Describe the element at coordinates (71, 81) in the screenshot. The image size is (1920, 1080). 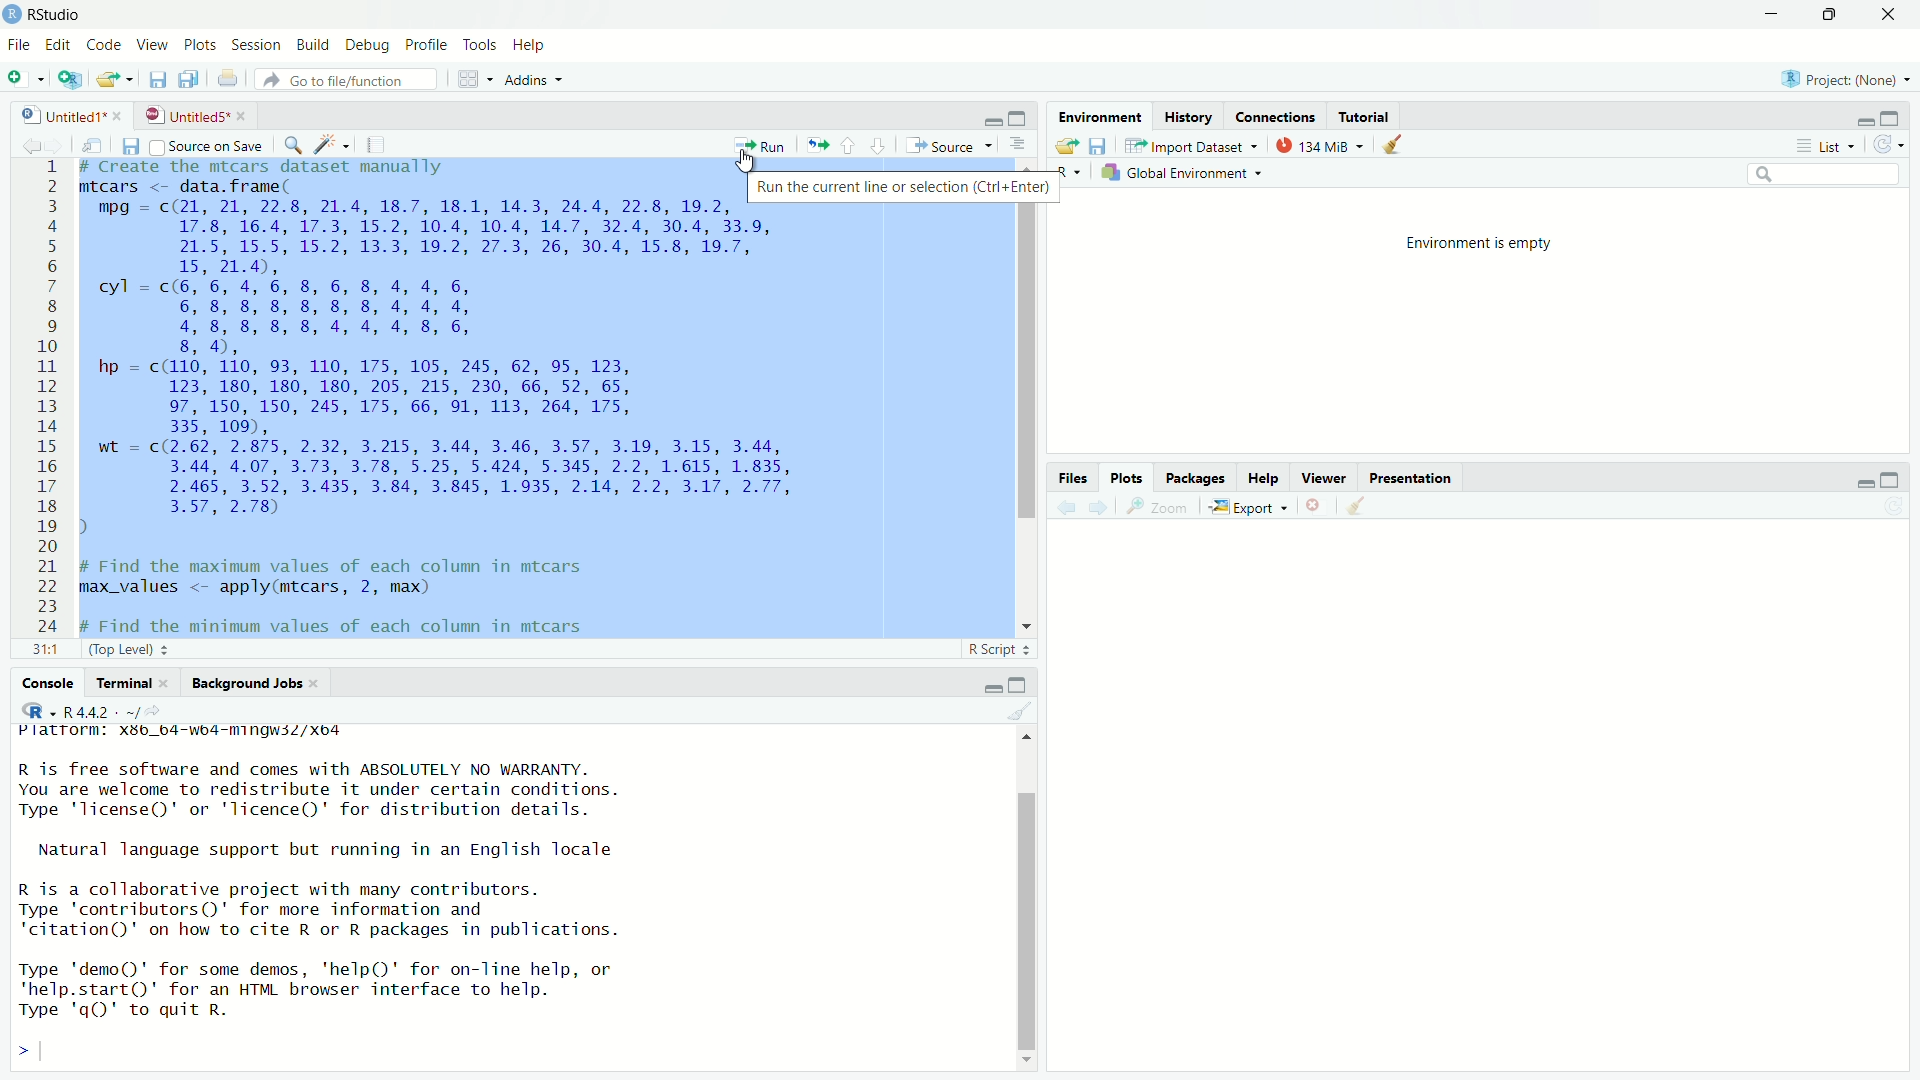
I see `add script` at that location.